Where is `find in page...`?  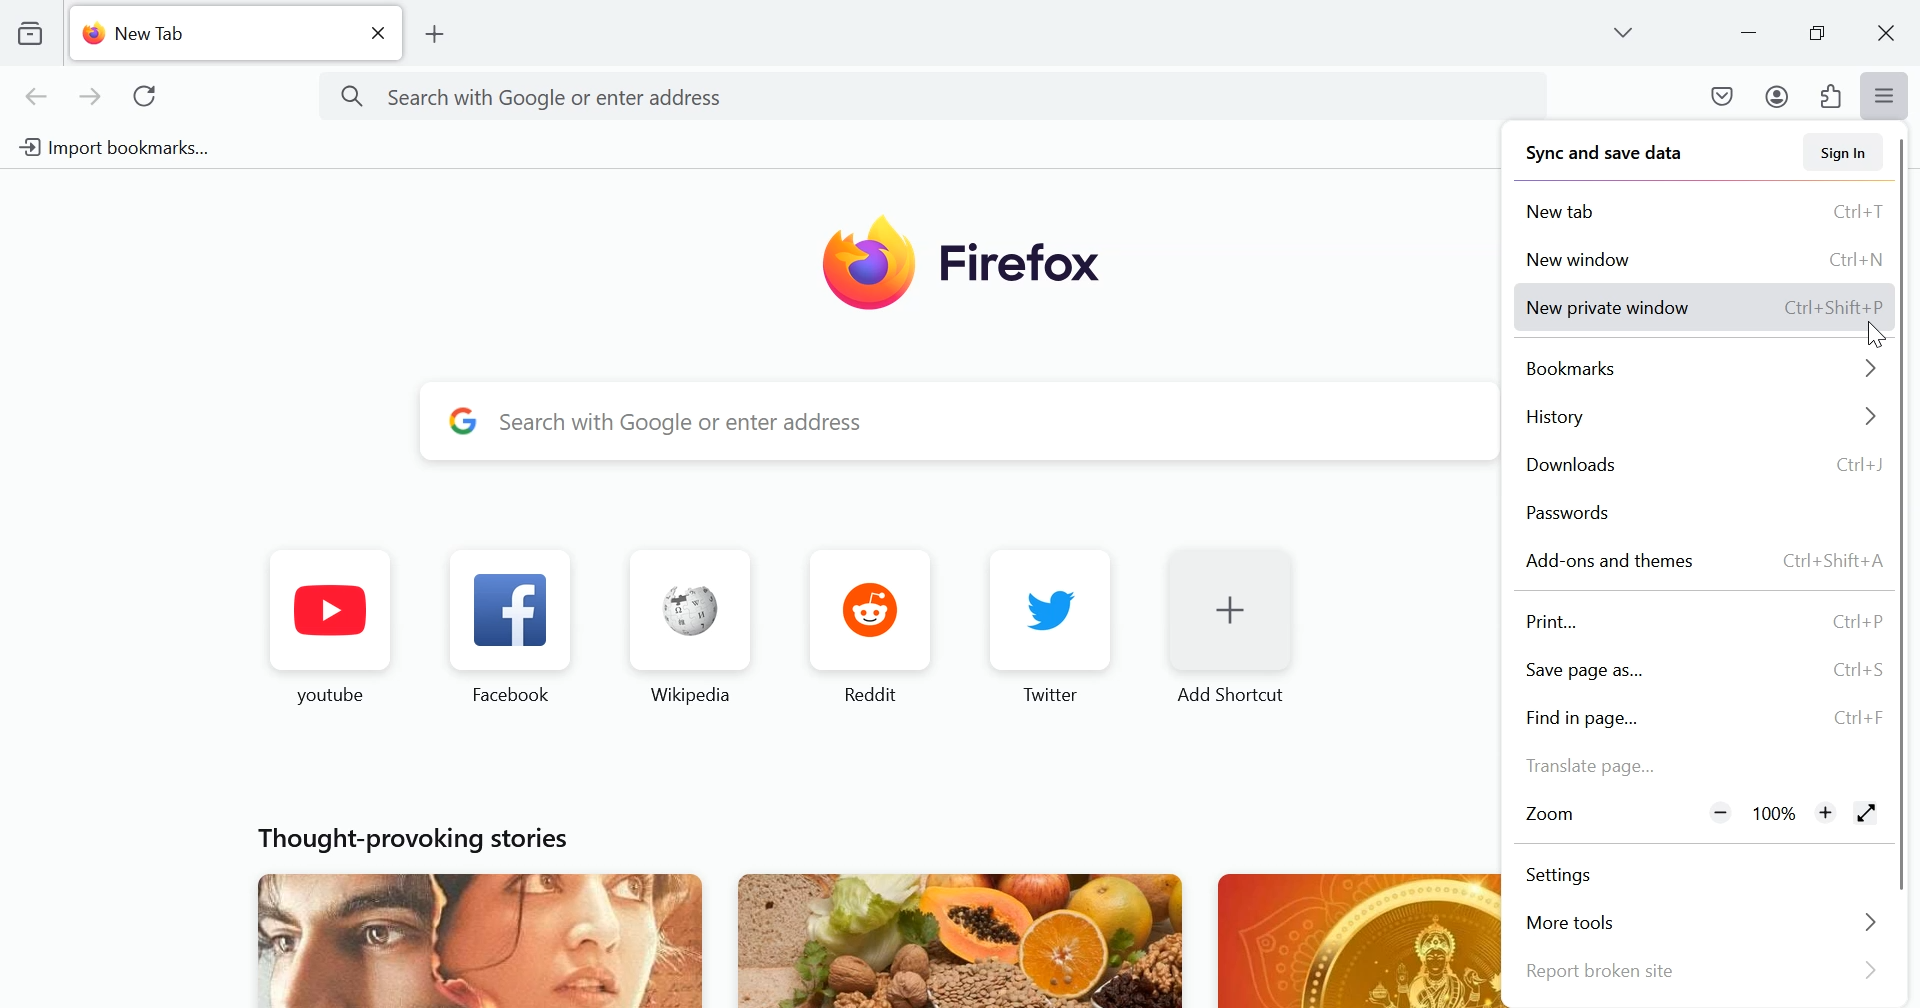
find in page... is located at coordinates (1702, 718).